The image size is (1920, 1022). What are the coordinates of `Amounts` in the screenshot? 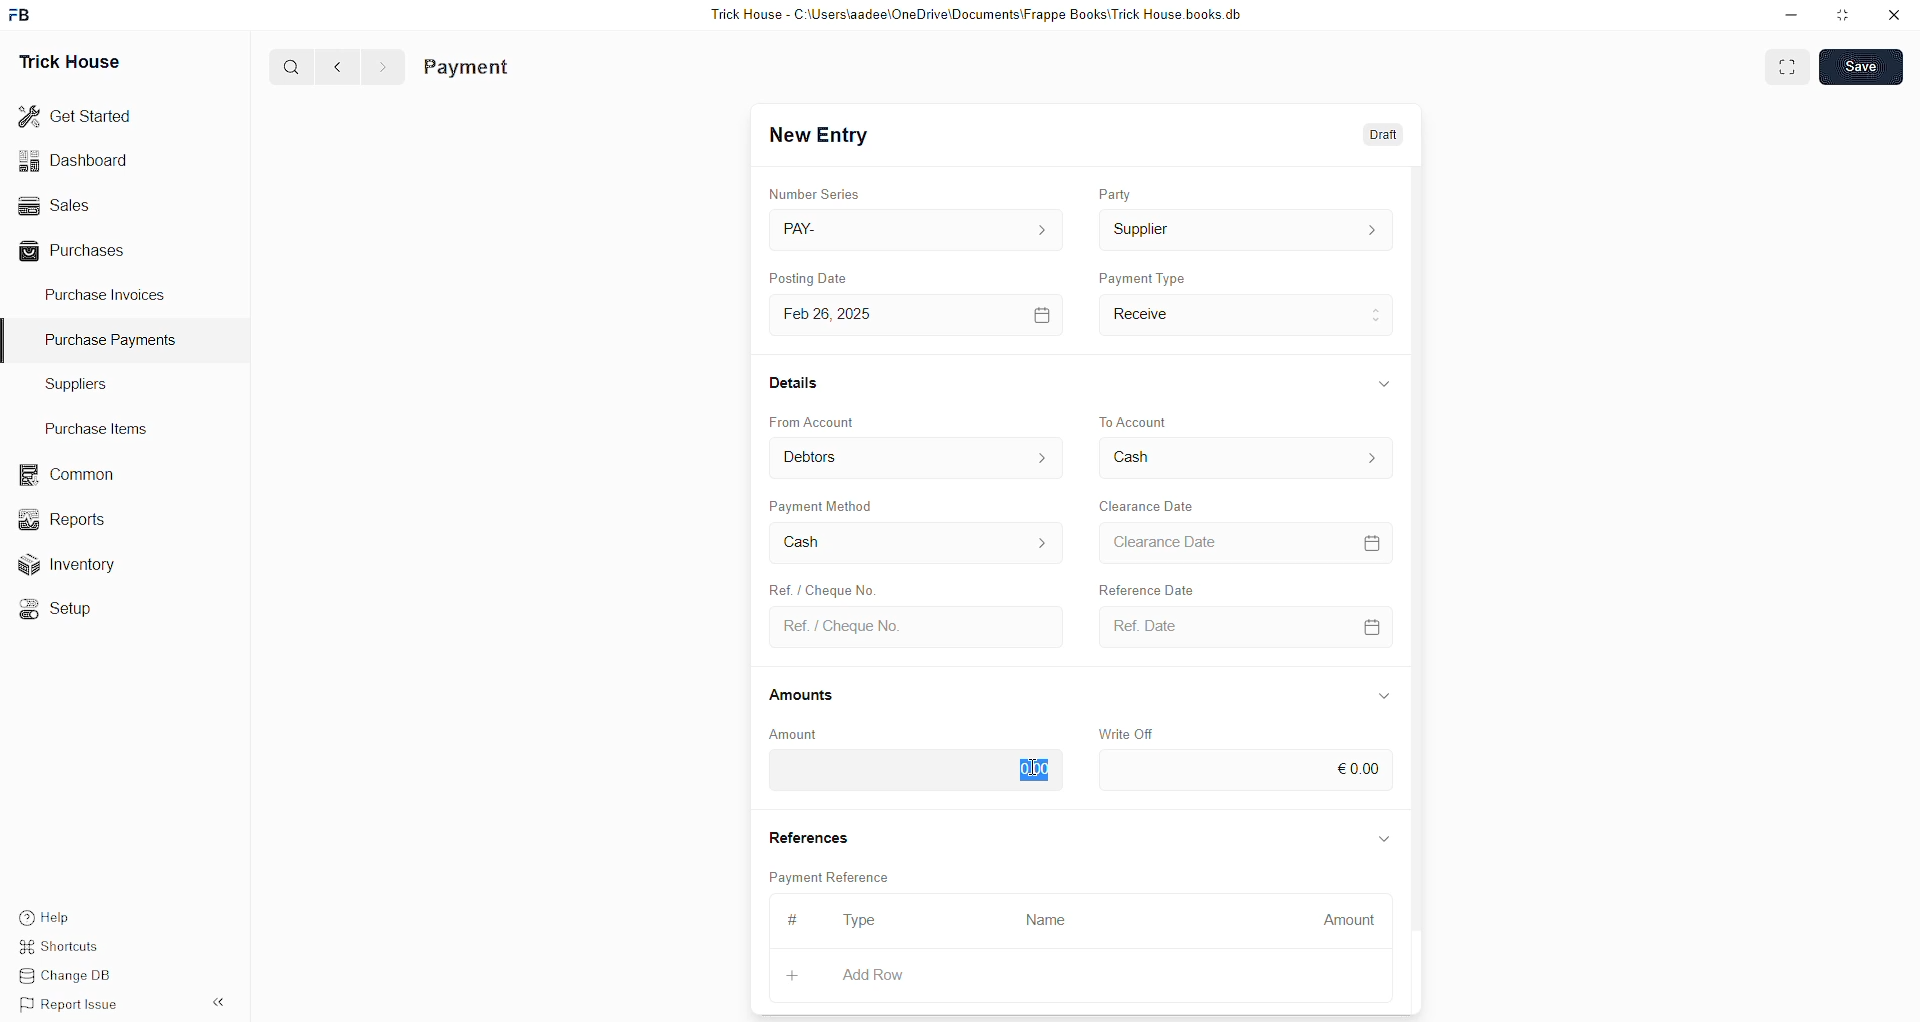 It's located at (809, 694).